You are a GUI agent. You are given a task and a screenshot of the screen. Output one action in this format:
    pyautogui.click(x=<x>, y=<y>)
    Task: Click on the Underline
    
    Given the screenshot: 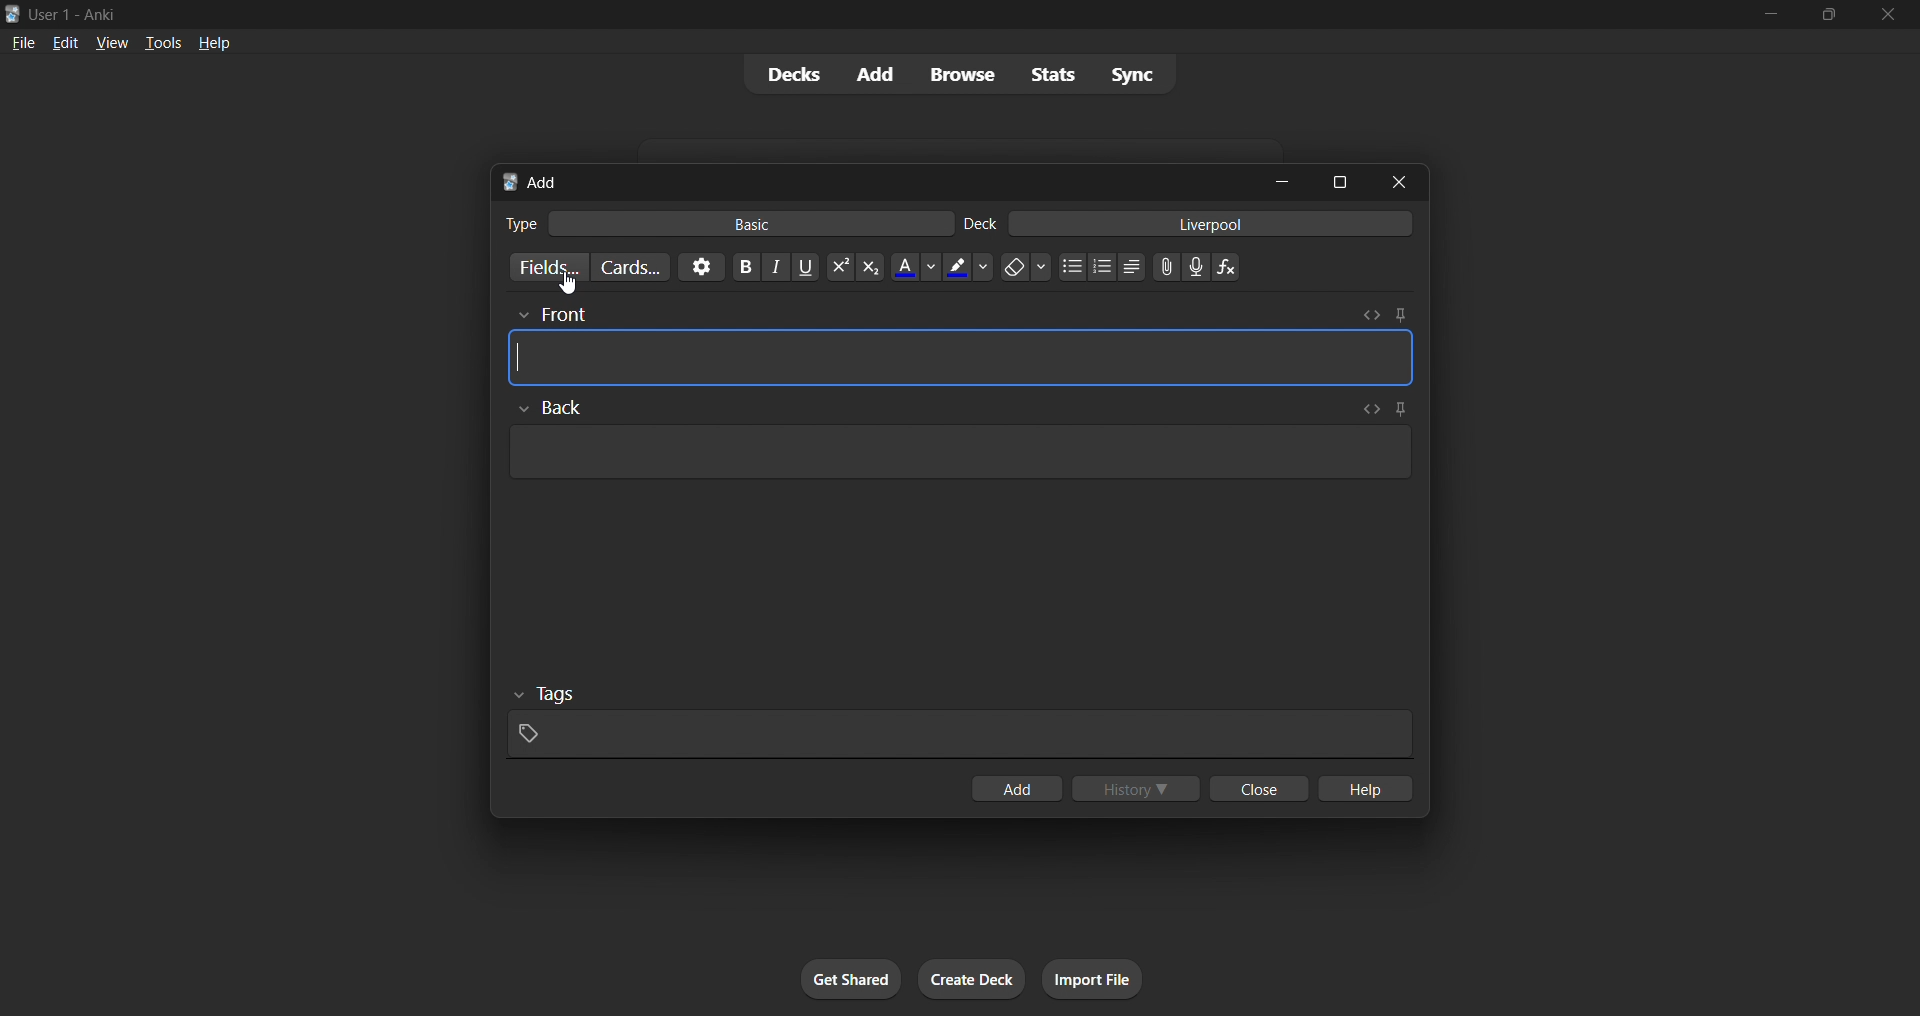 What is the action you would take?
    pyautogui.click(x=805, y=267)
    